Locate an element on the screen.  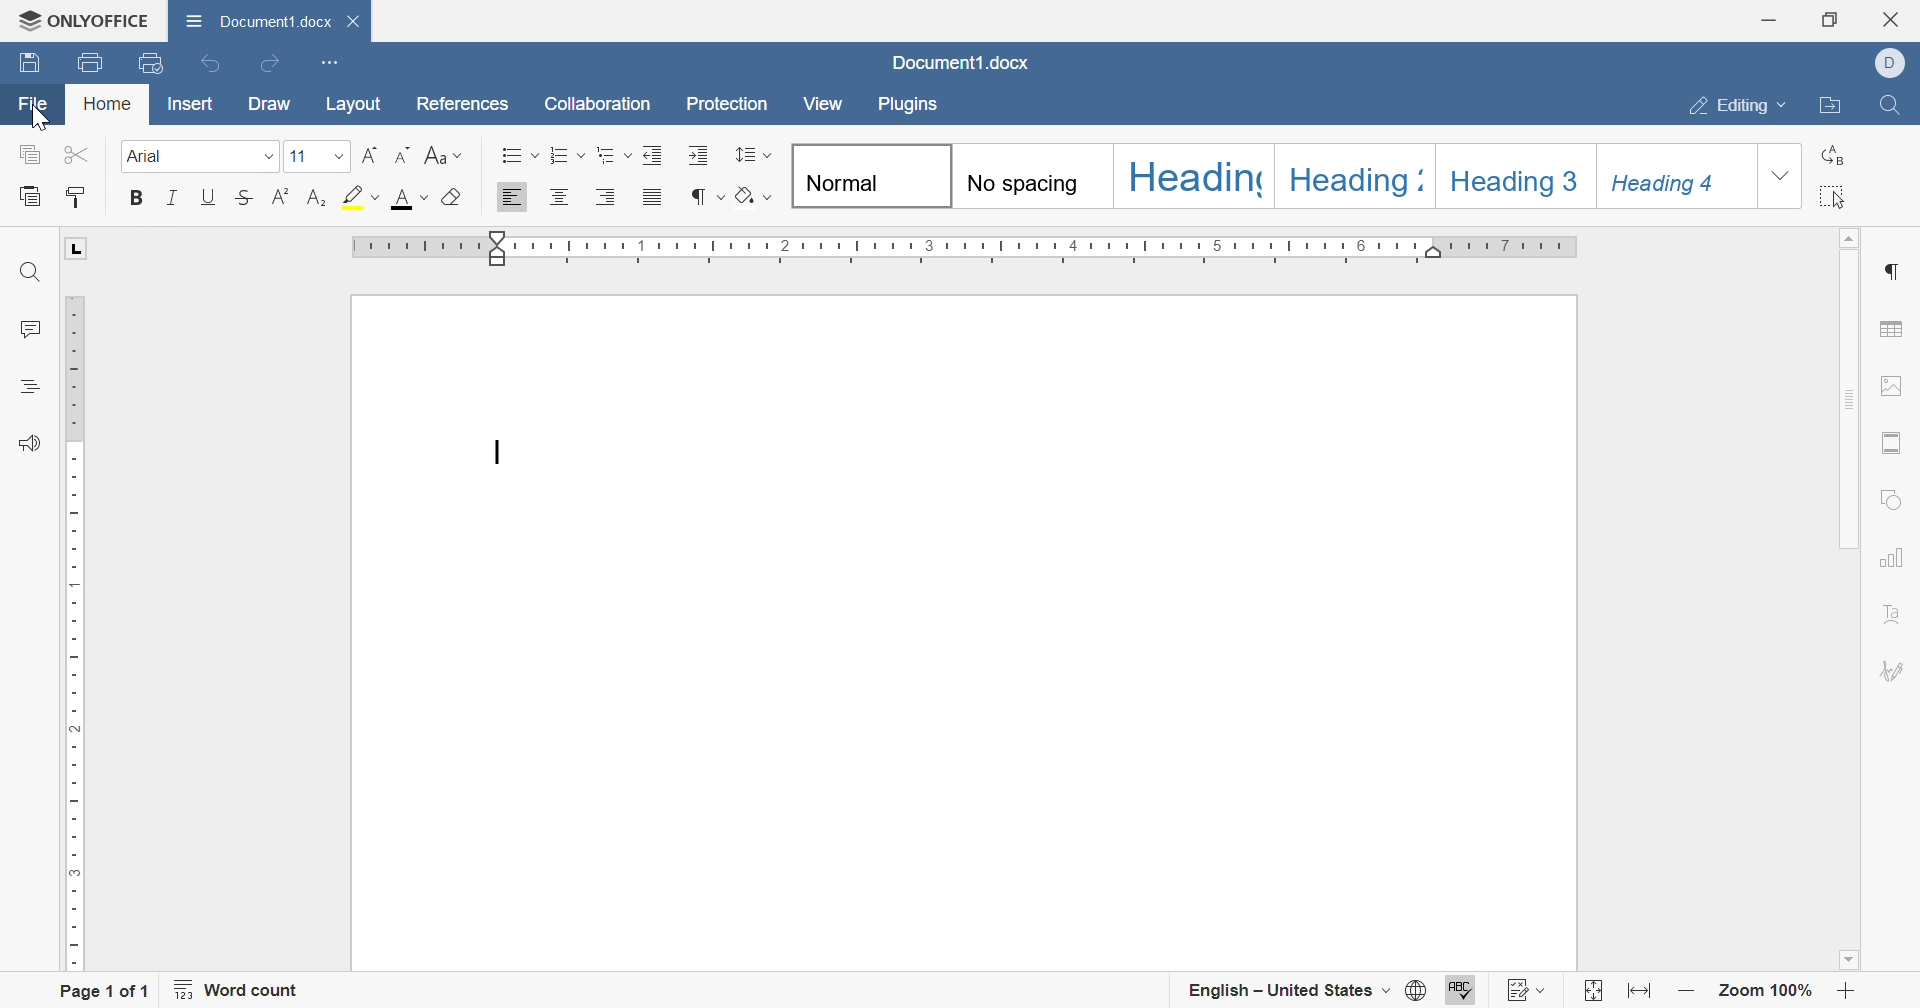
signature settings is located at coordinates (1895, 671).